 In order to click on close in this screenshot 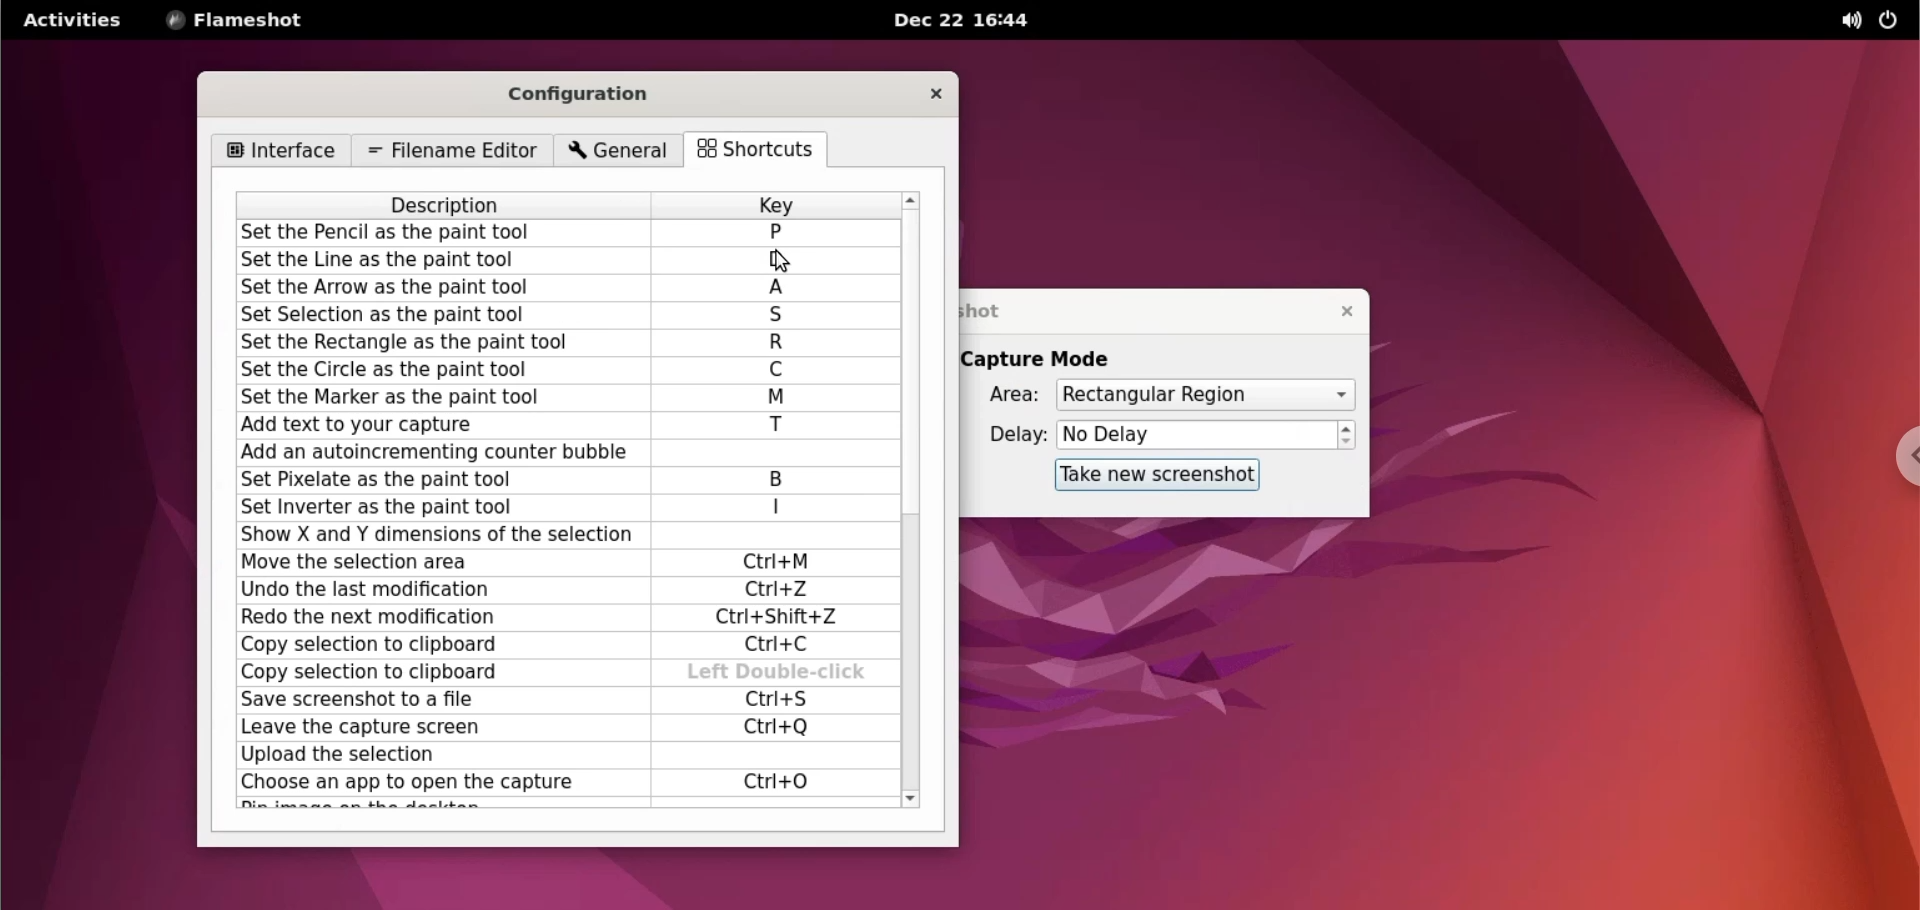, I will do `click(1339, 310)`.